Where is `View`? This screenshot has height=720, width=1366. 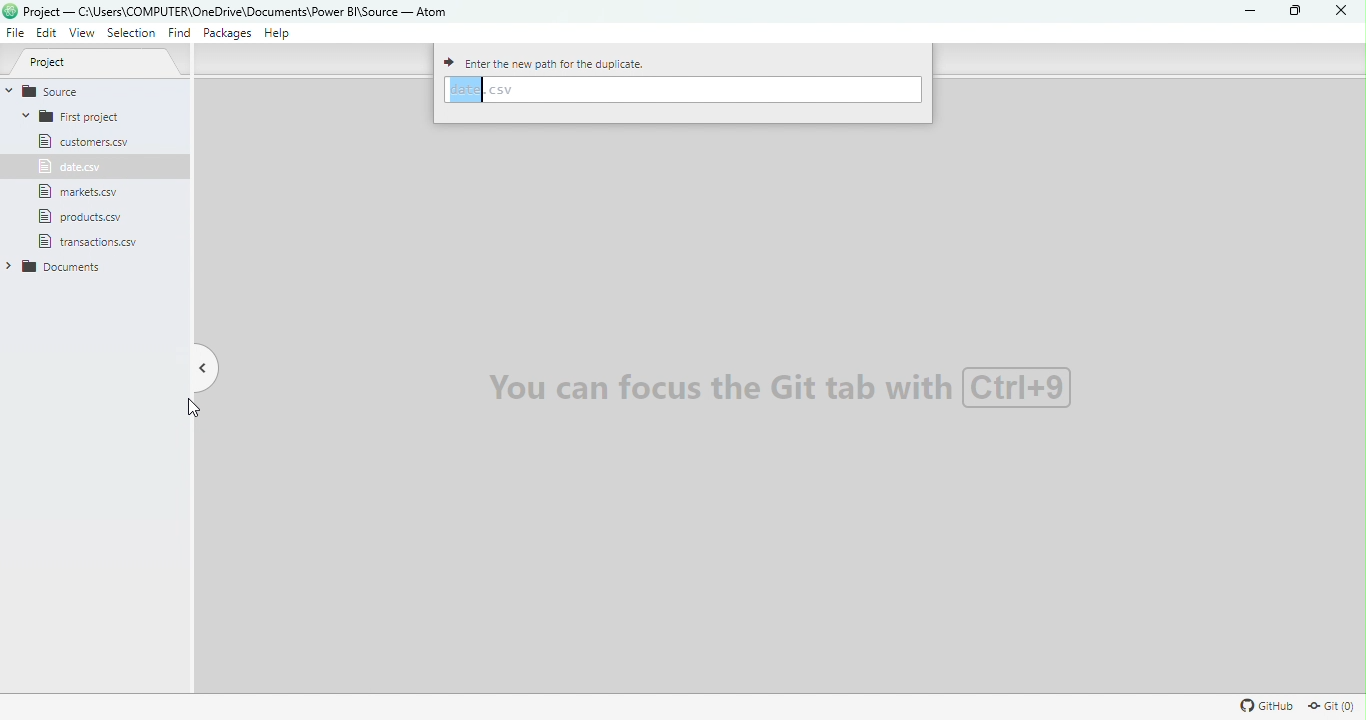 View is located at coordinates (84, 34).